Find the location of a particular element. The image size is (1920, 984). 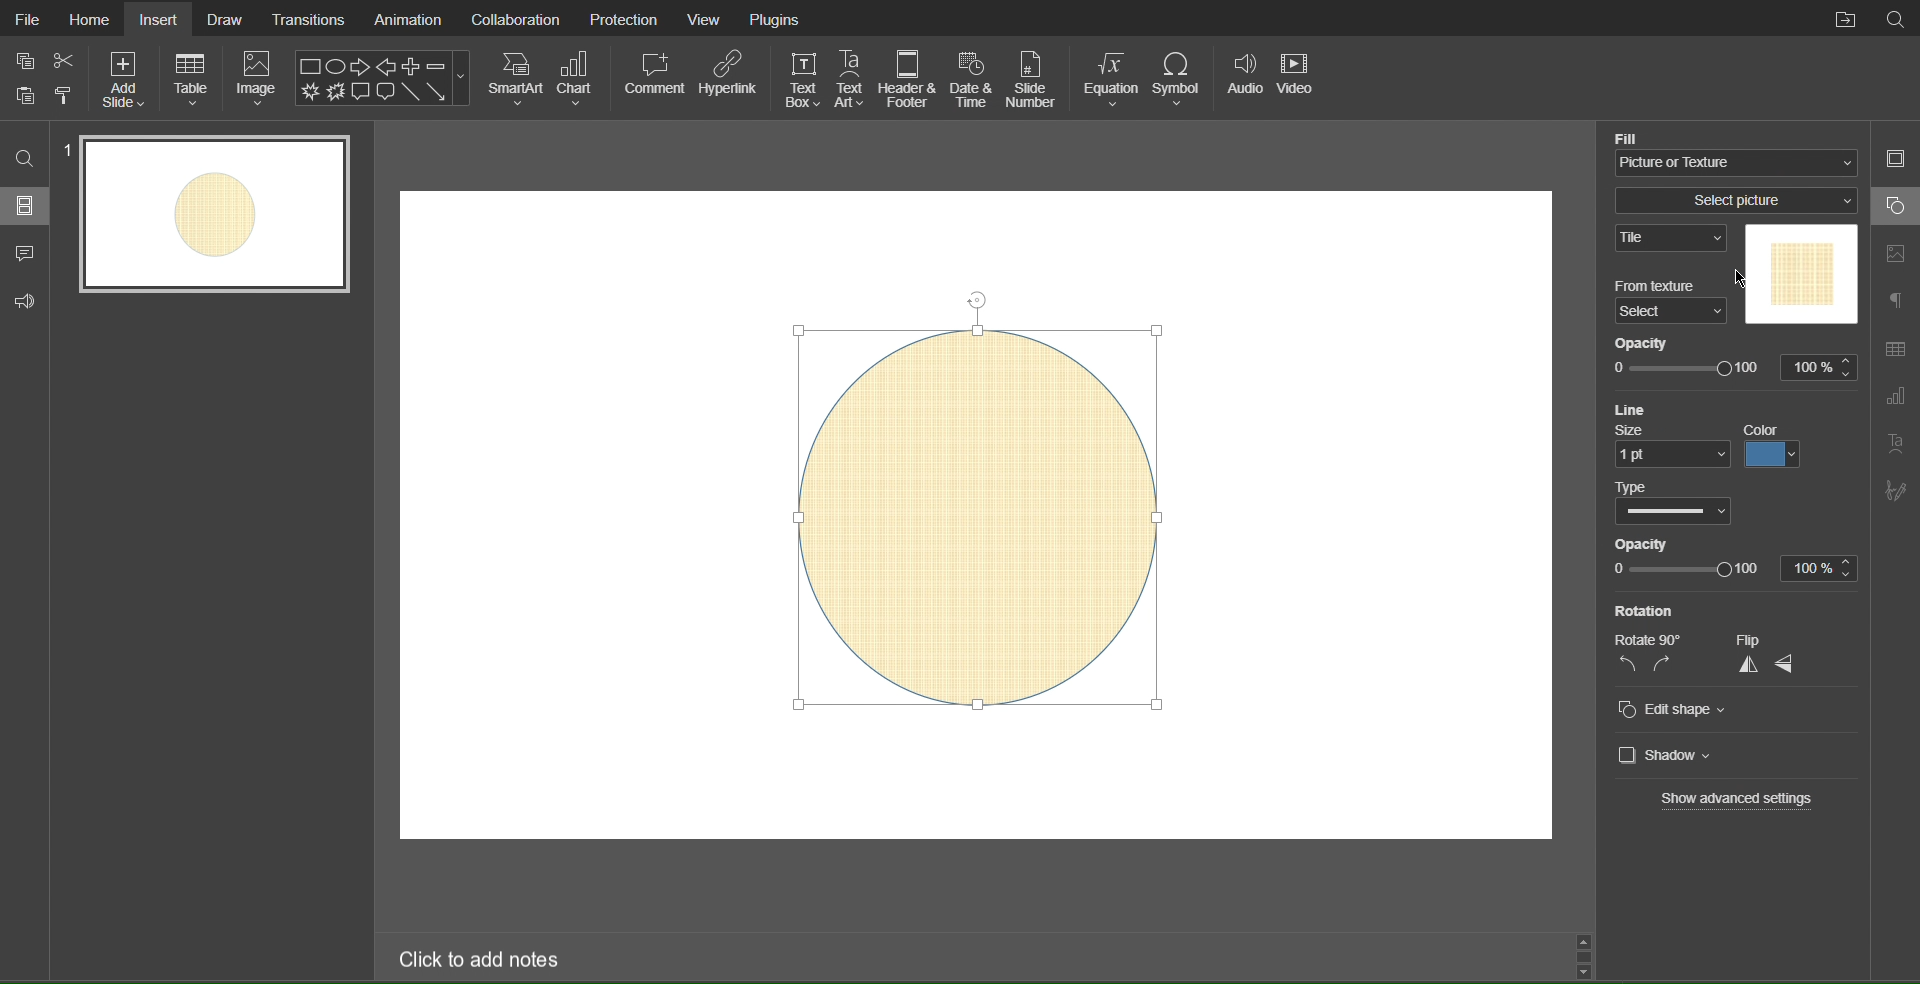

size is located at coordinates (1636, 432).